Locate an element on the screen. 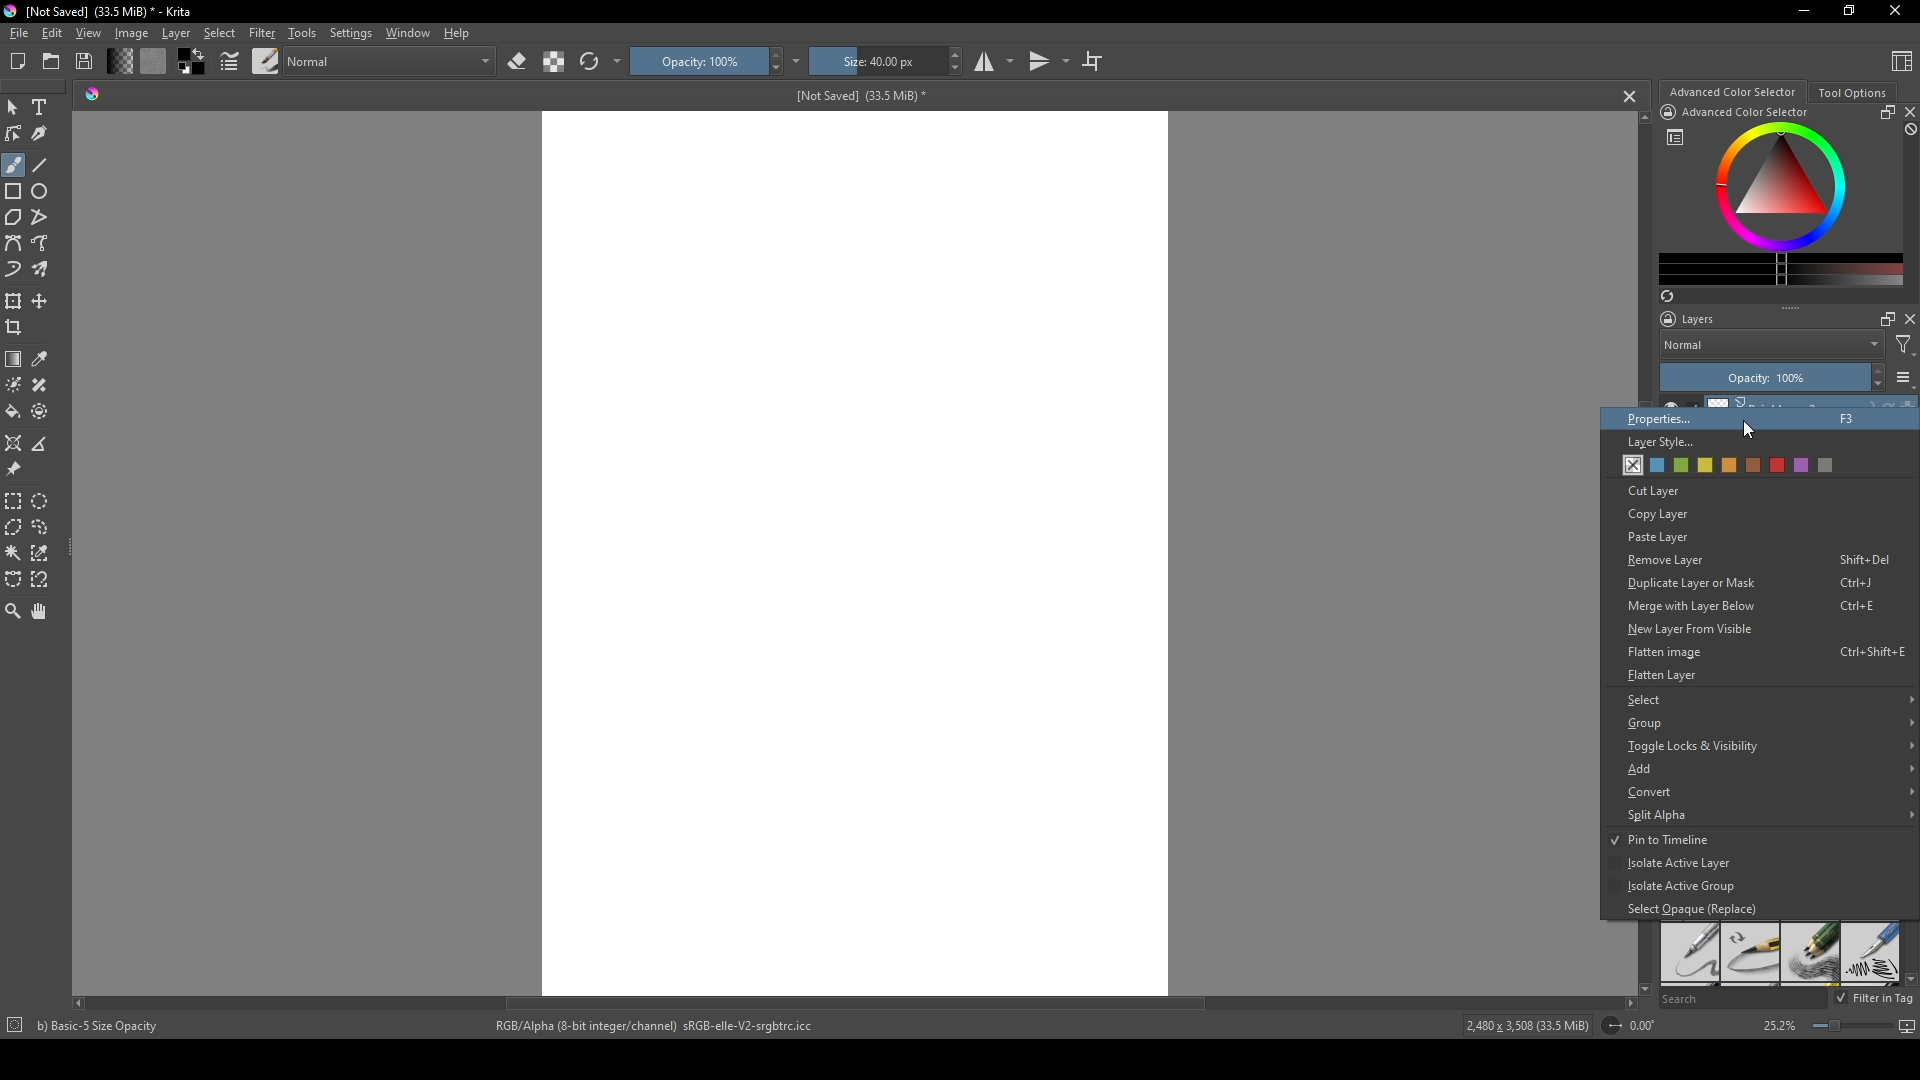 The width and height of the screenshot is (1920, 1080). scroll right is located at coordinates (1630, 1003).